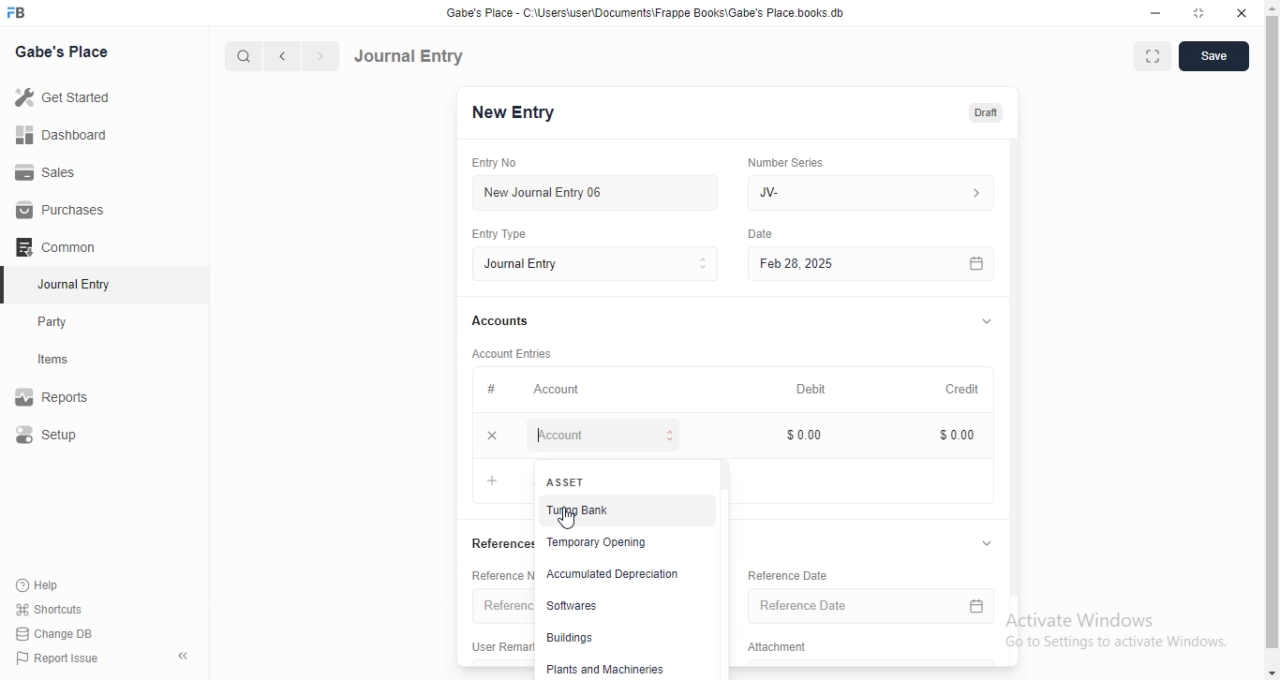 This screenshot has width=1280, height=680. What do you see at coordinates (1272, 330) in the screenshot?
I see `vertical scrollbar` at bounding box center [1272, 330].